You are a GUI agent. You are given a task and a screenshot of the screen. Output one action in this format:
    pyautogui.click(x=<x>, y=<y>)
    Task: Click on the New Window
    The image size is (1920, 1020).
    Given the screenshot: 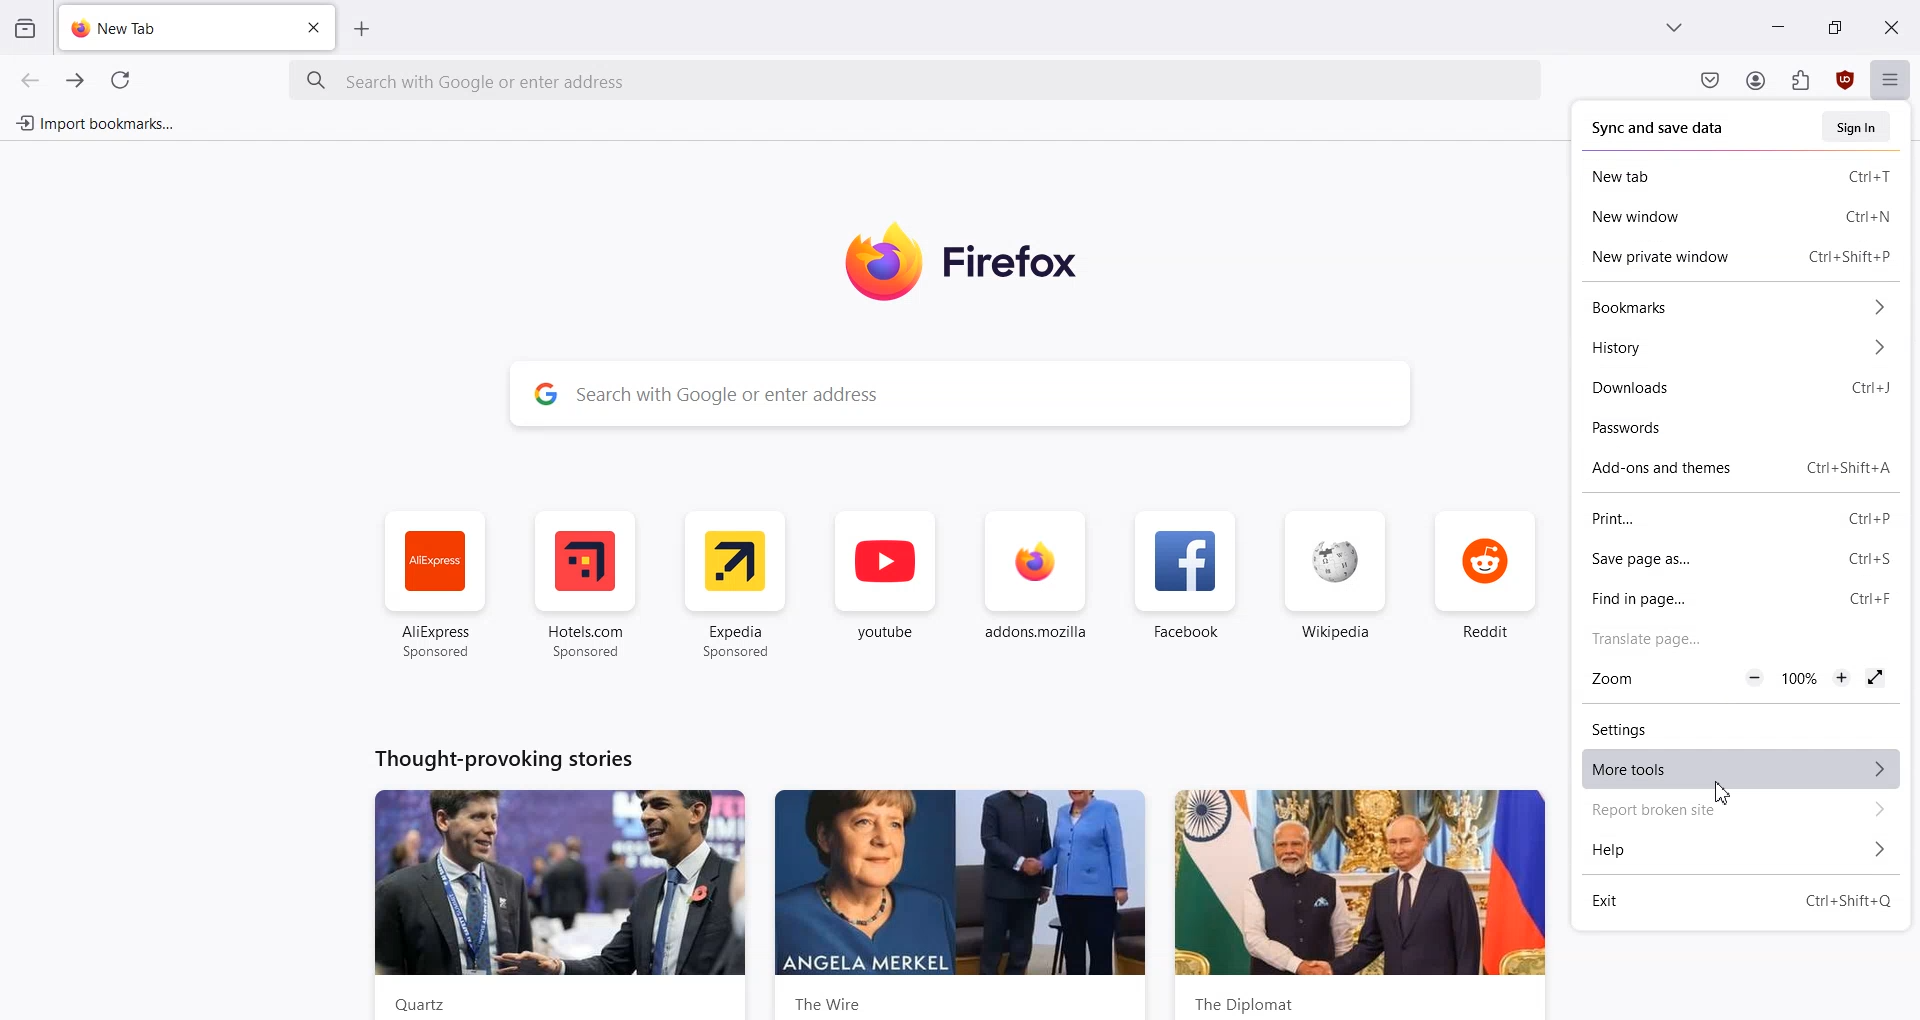 What is the action you would take?
    pyautogui.click(x=1694, y=216)
    